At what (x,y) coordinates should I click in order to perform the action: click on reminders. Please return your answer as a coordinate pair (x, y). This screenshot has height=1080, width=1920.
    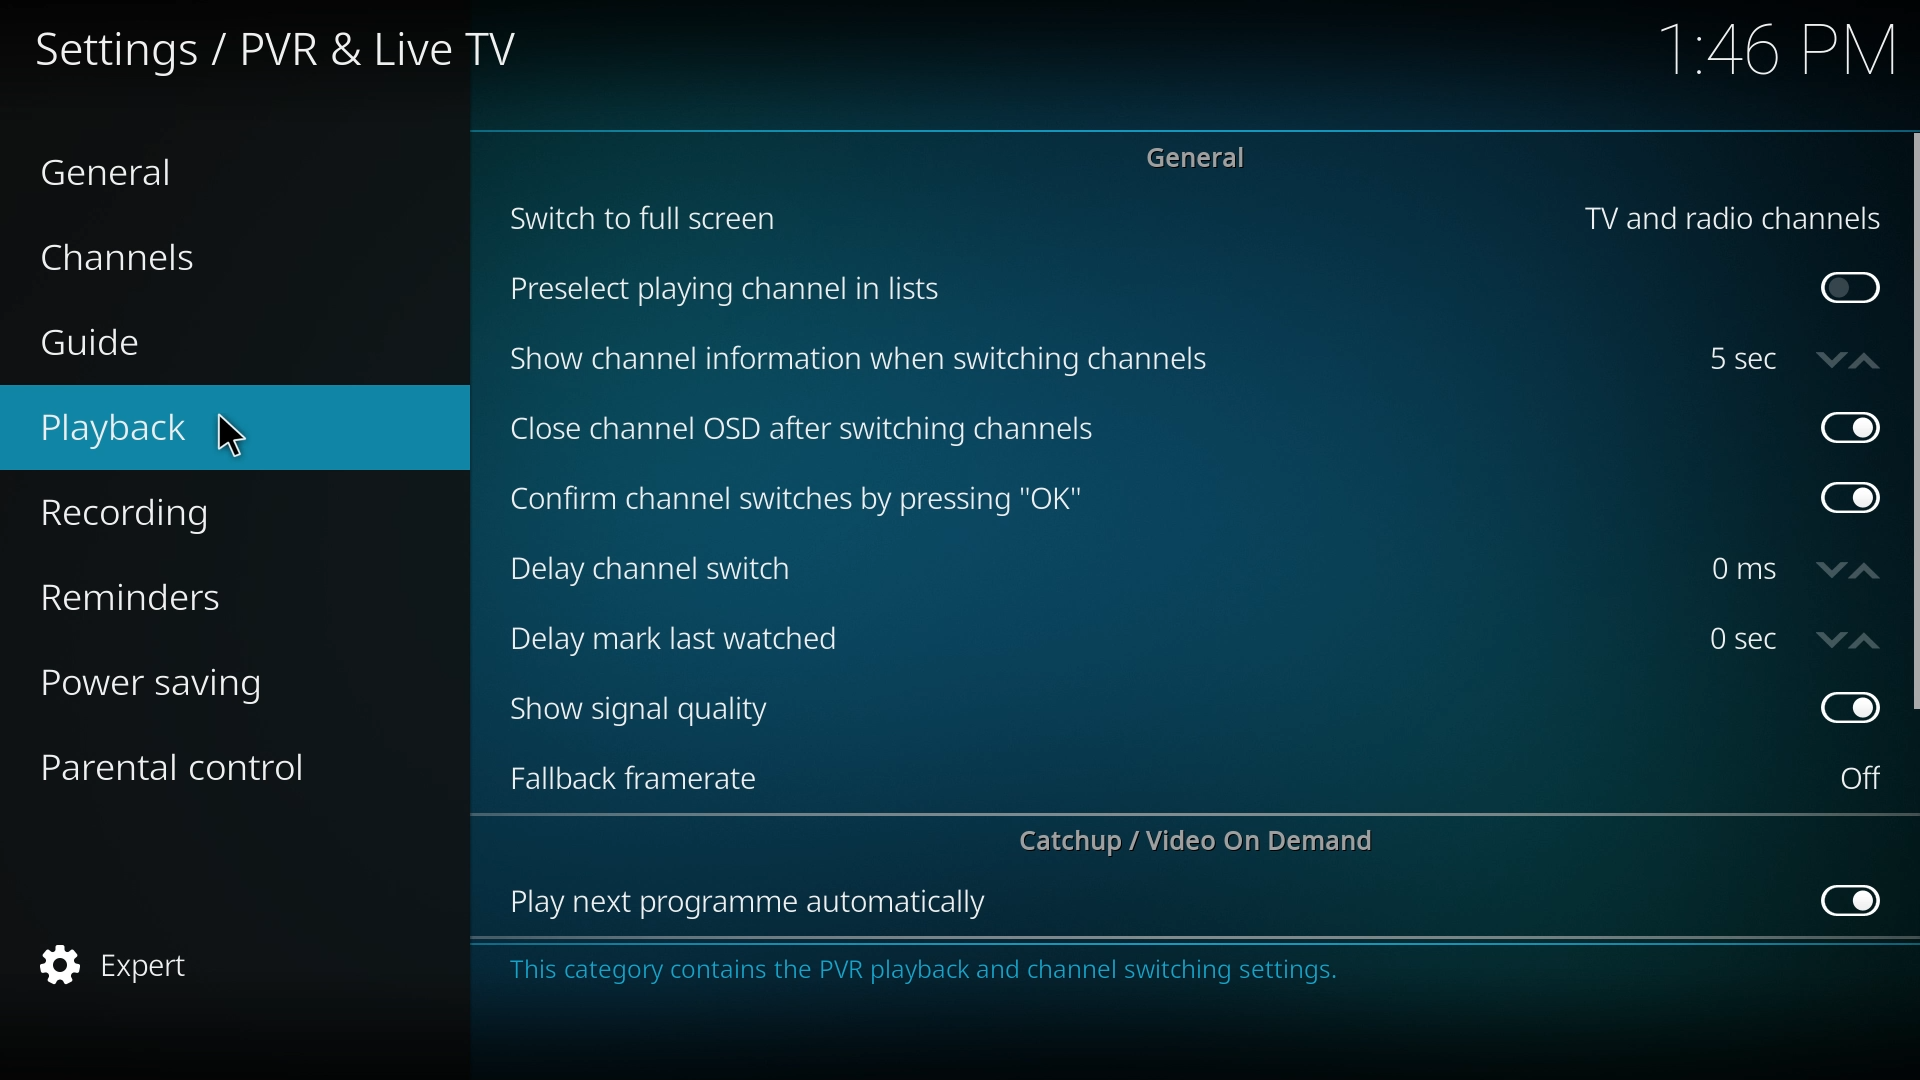
    Looking at the image, I should click on (180, 593).